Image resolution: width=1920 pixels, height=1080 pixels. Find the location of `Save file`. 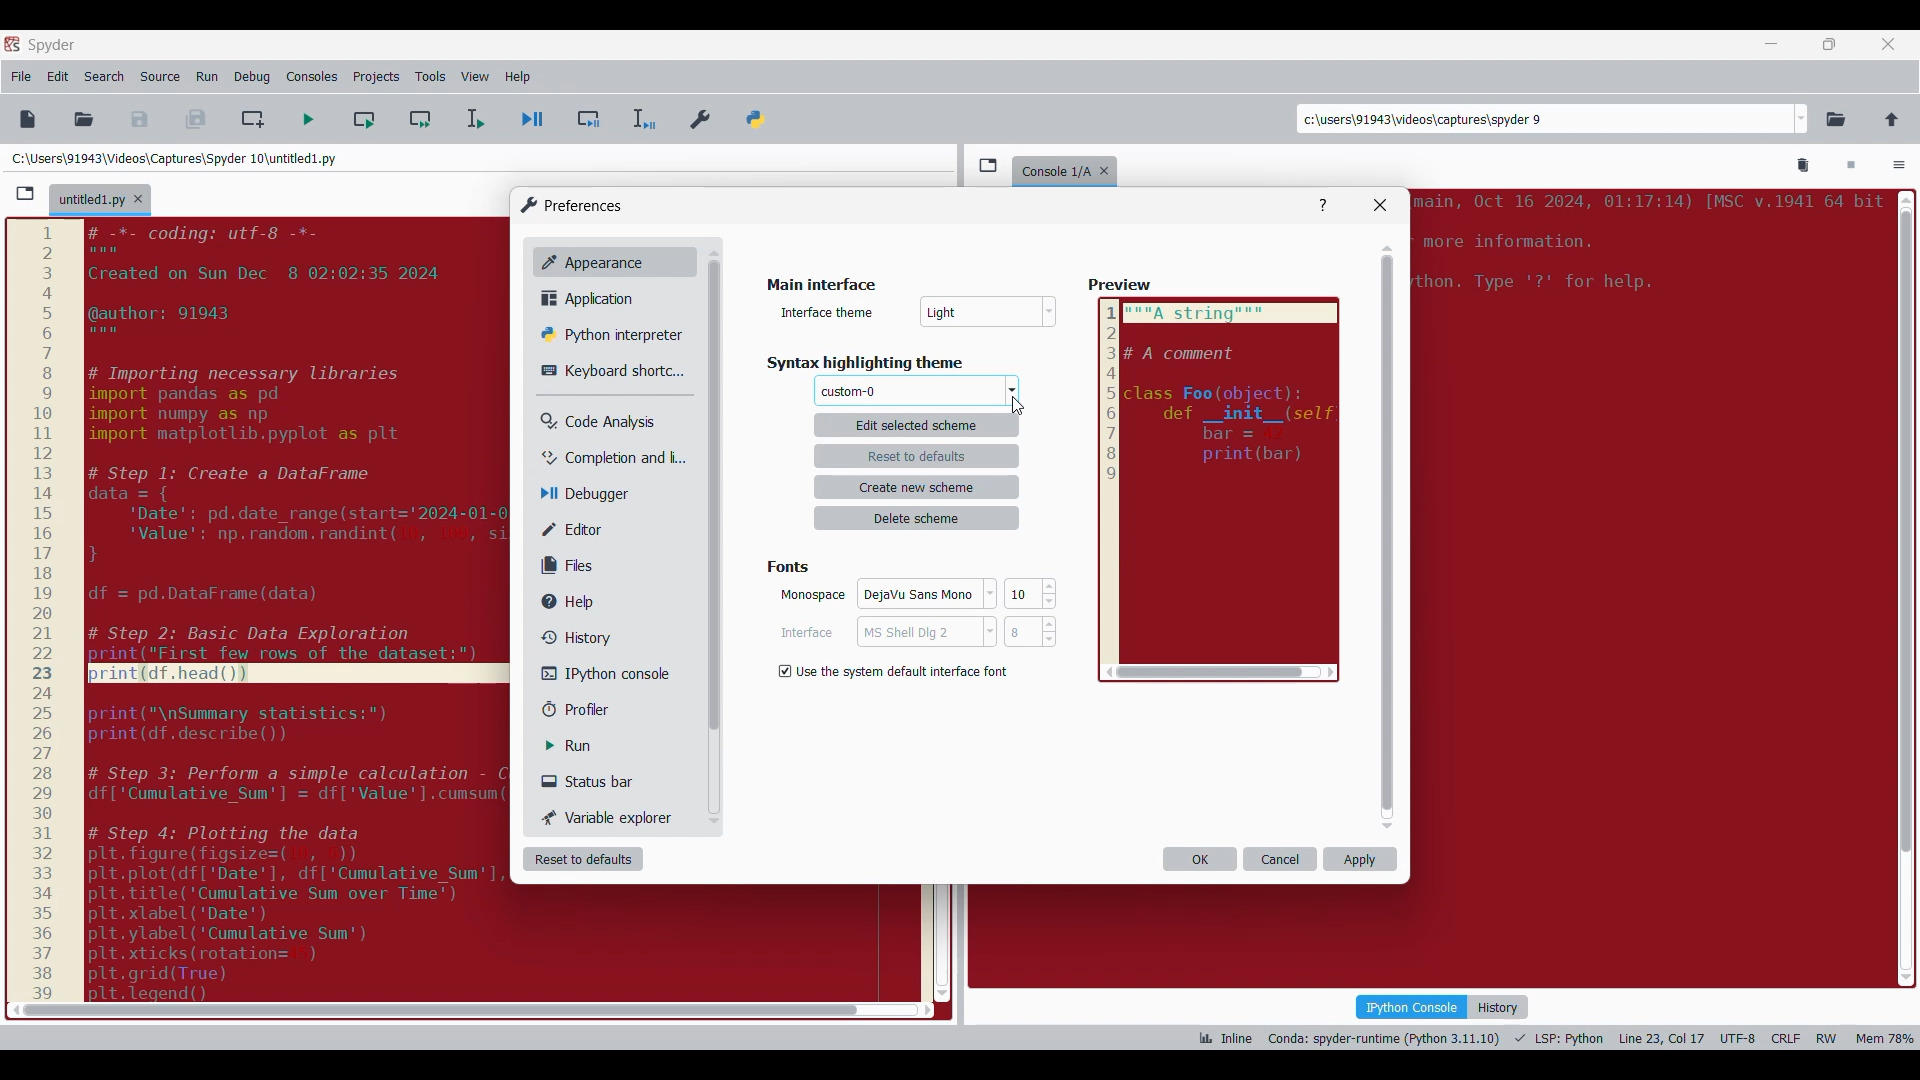

Save file is located at coordinates (141, 119).